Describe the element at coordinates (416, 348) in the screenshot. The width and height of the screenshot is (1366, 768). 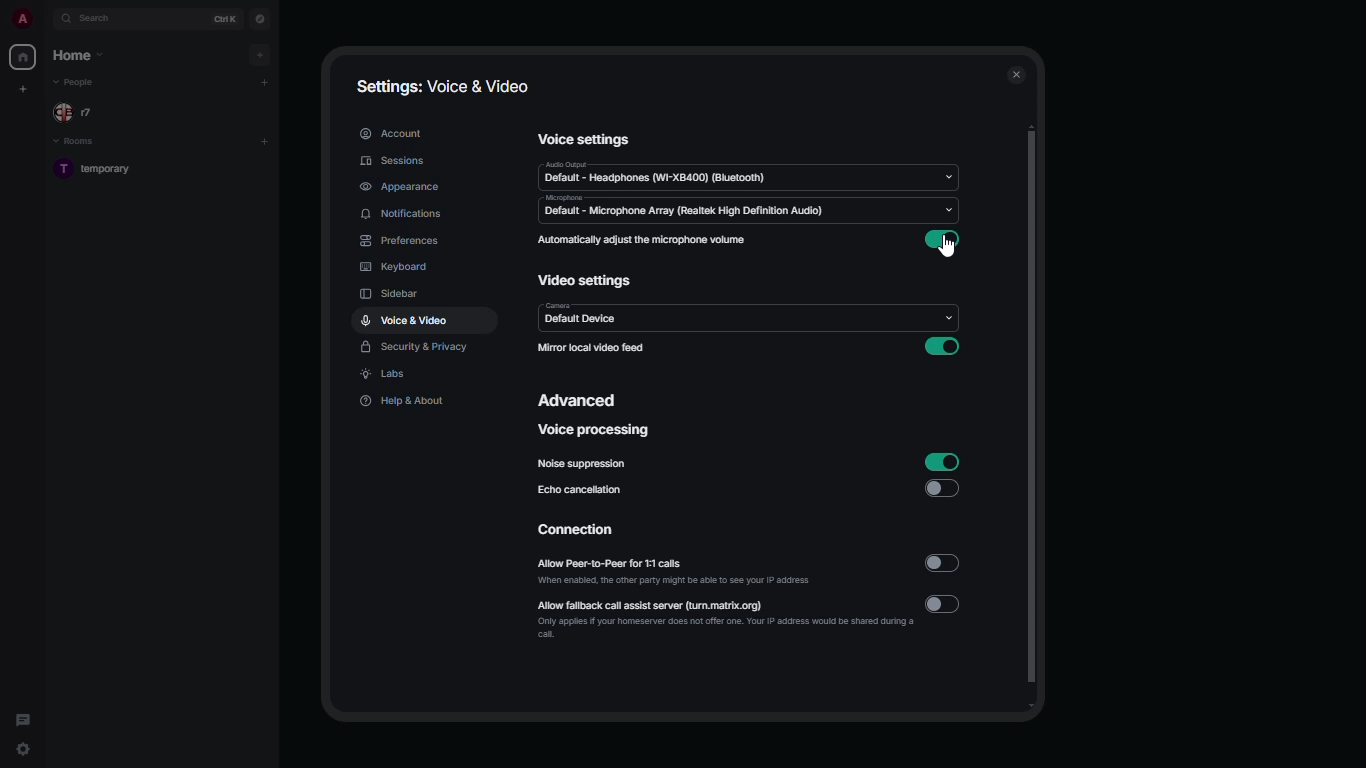
I see `security & privacy` at that location.